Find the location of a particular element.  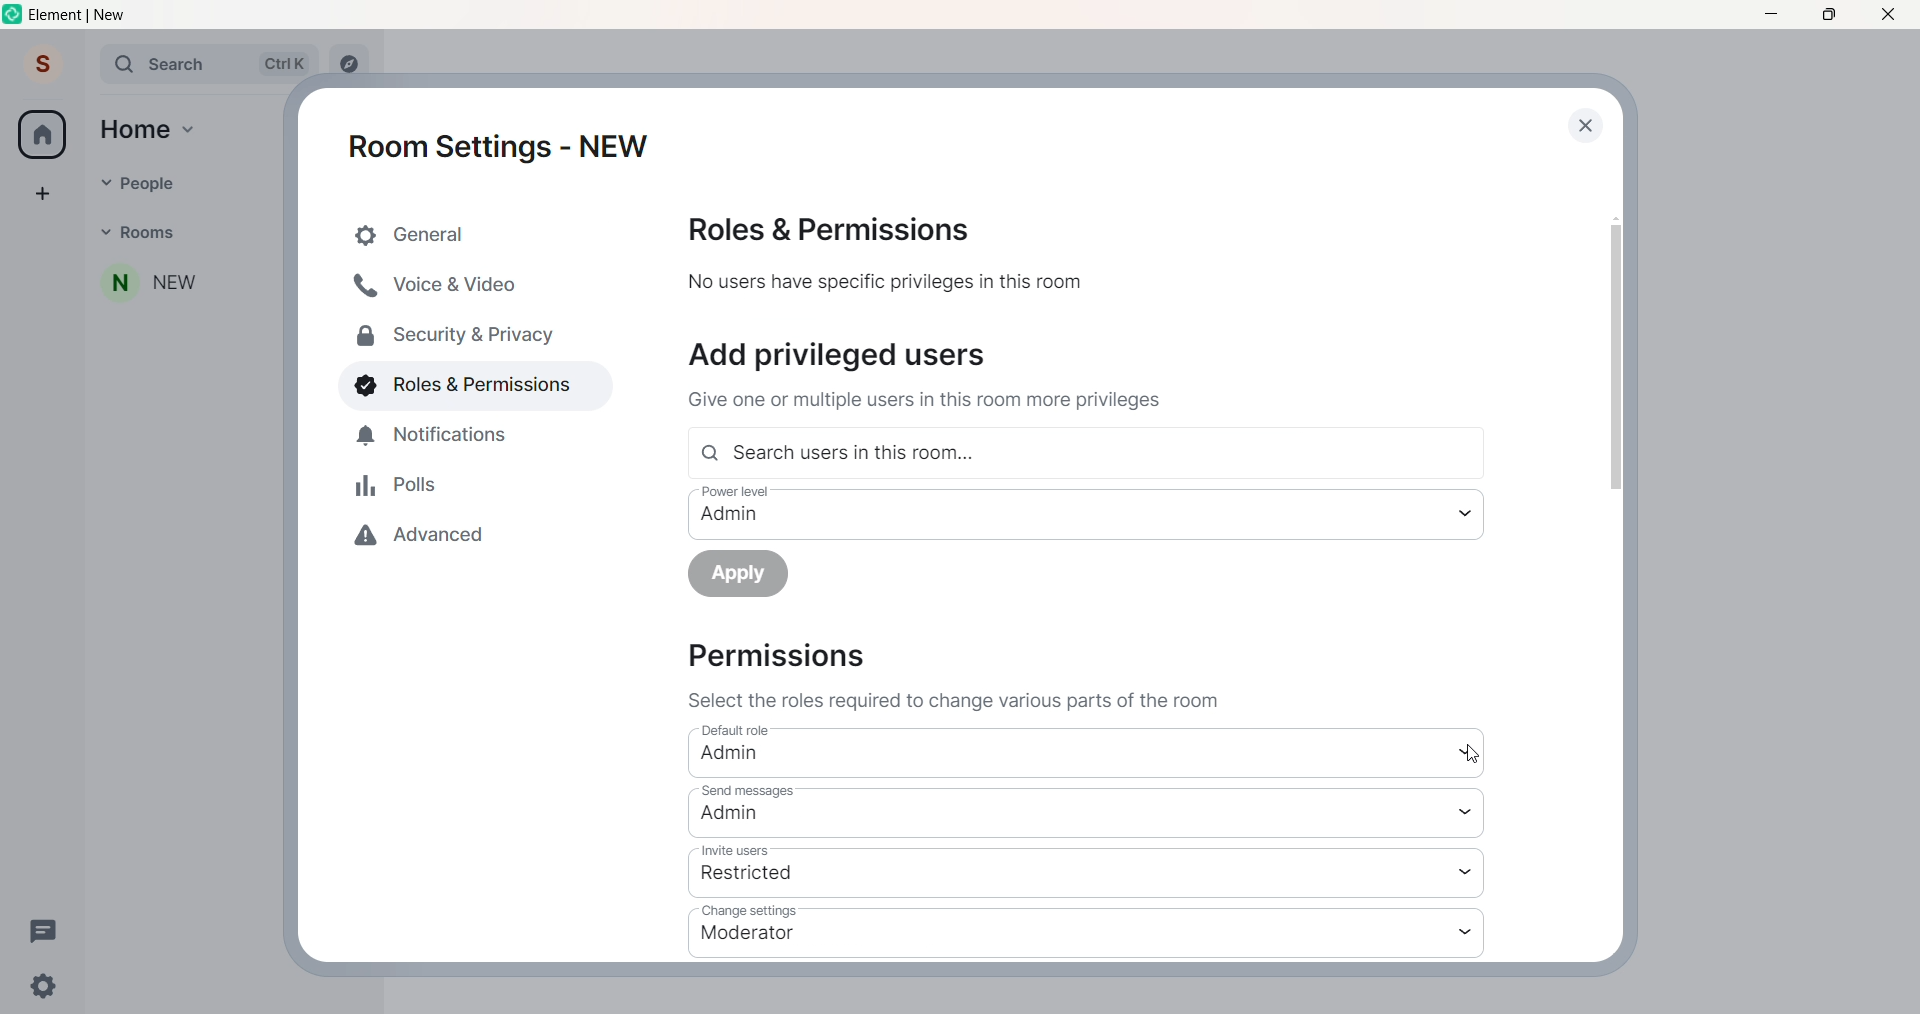

home is located at coordinates (43, 133).